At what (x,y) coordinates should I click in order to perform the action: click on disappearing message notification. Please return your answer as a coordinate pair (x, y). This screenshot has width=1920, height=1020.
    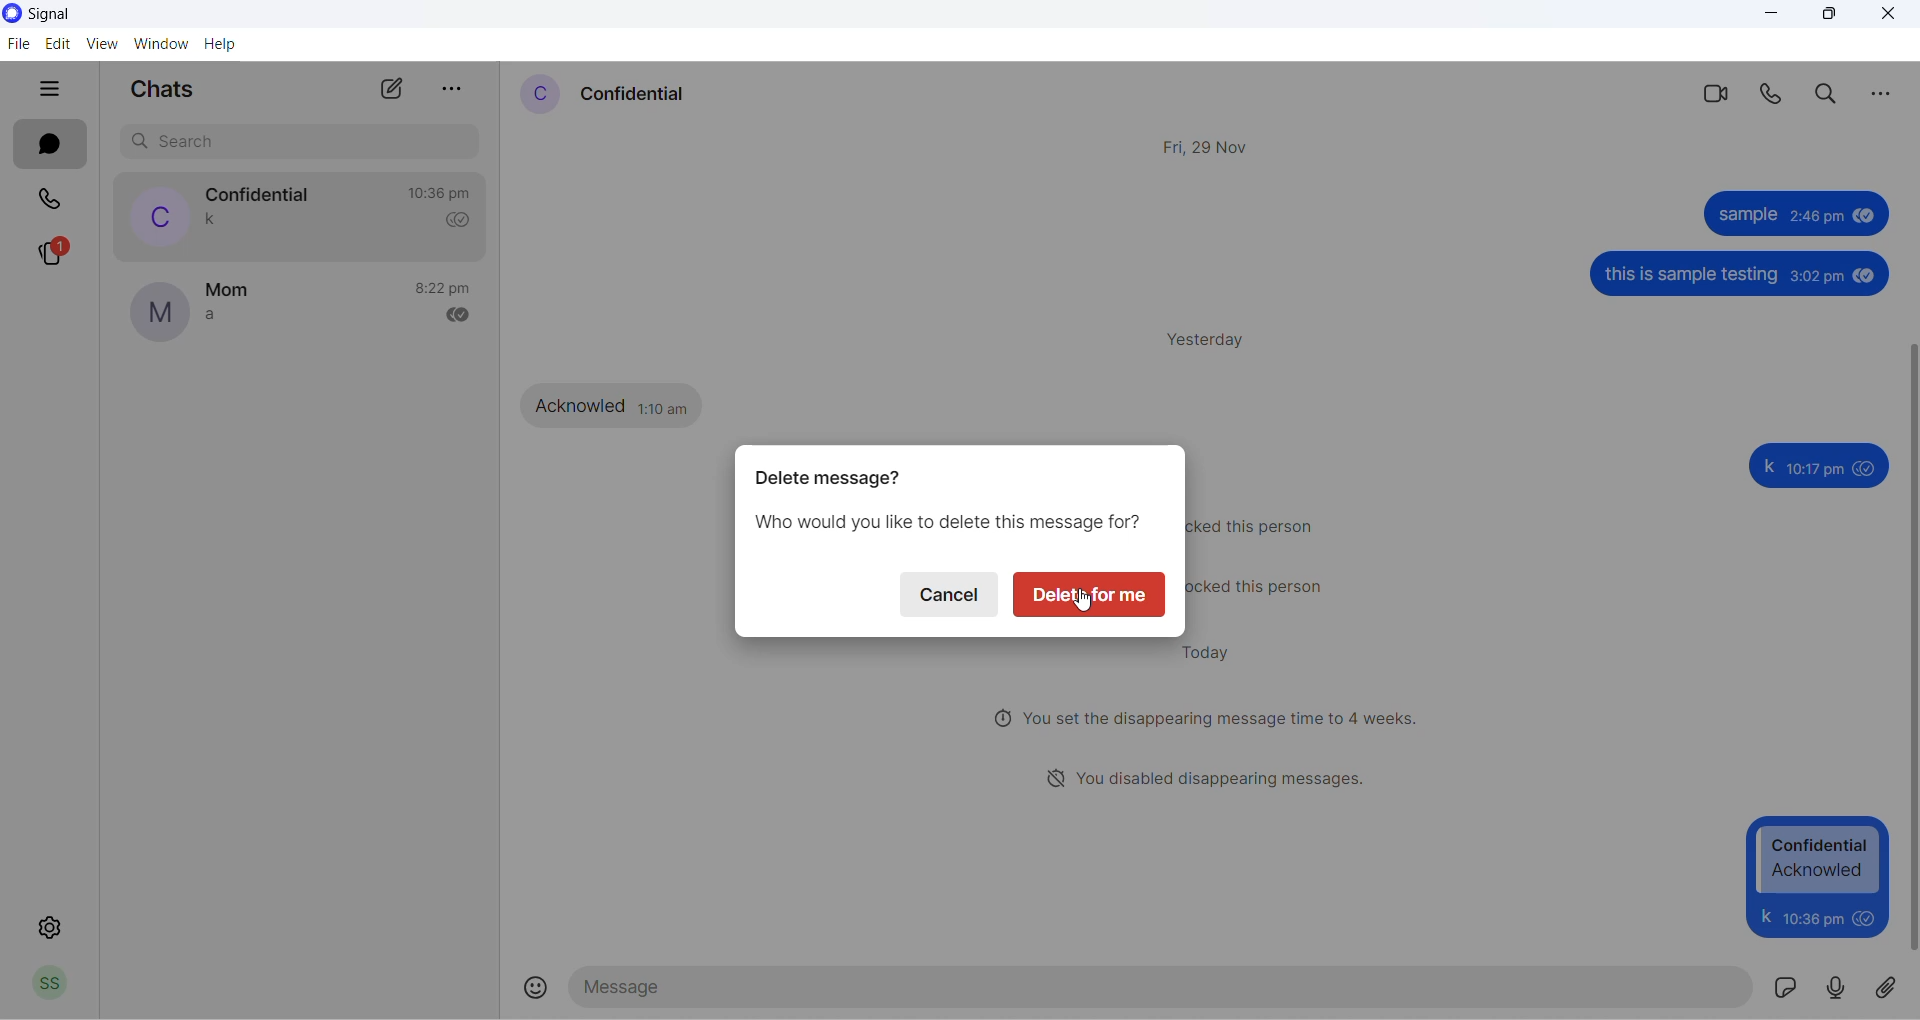
    Looking at the image, I should click on (1191, 774).